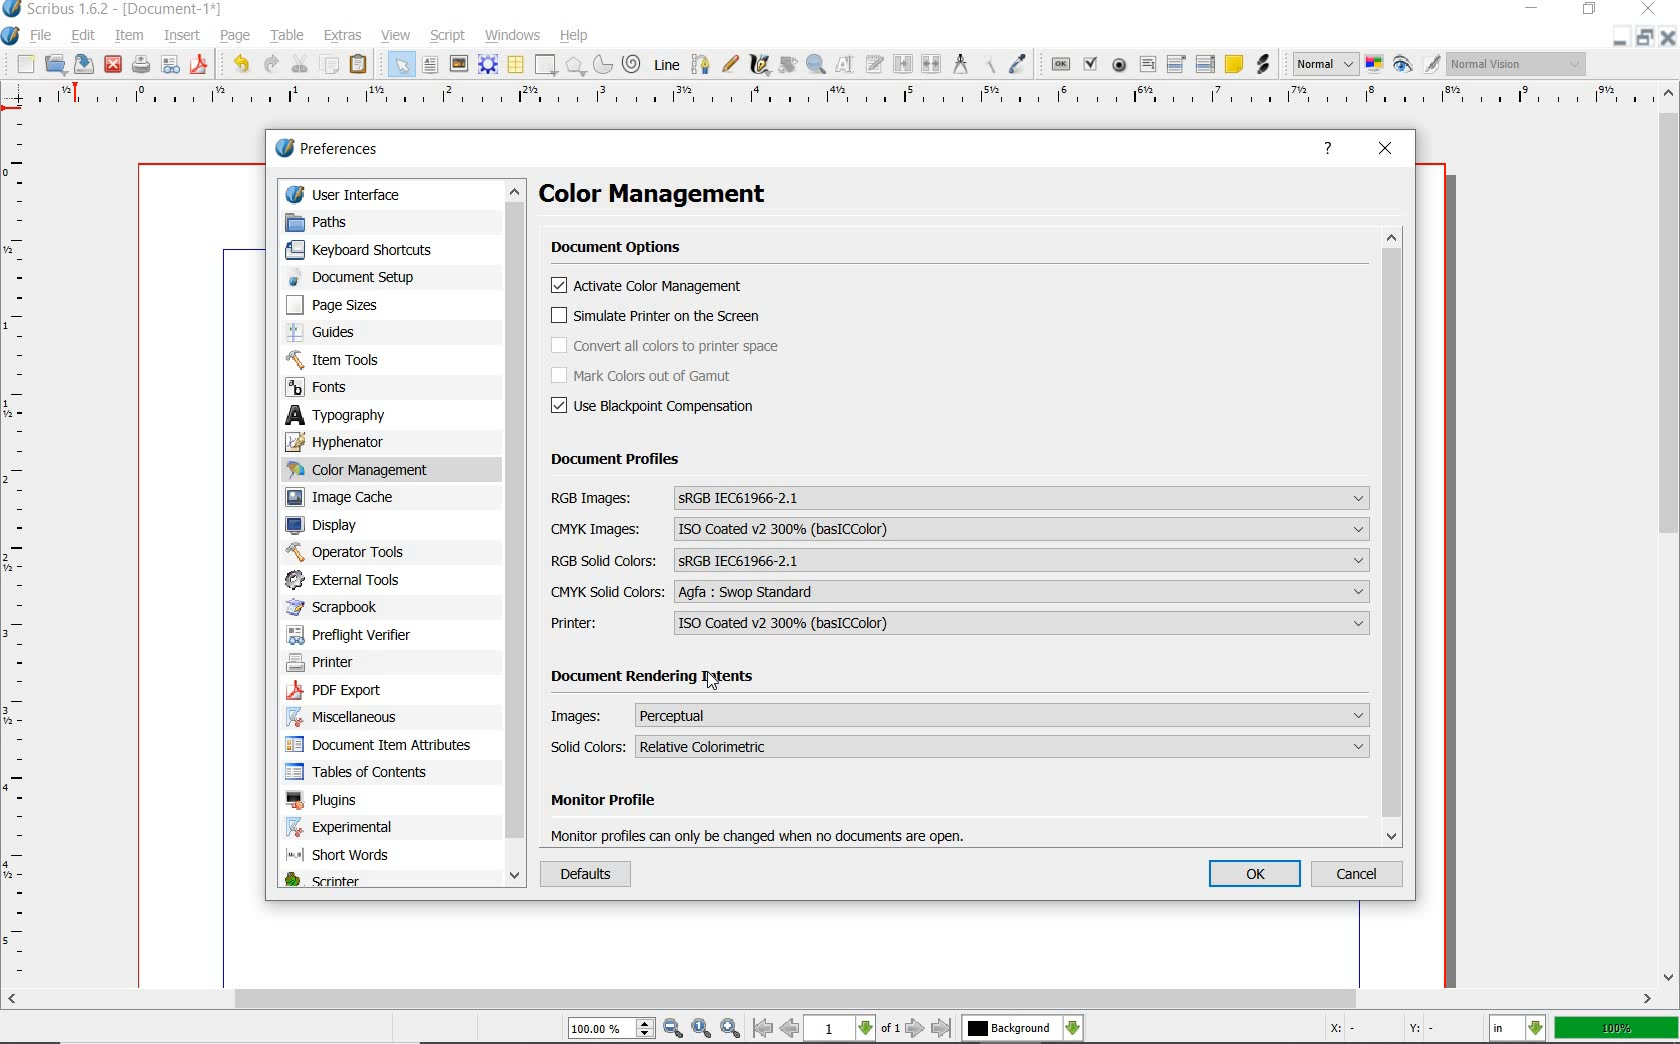 This screenshot has height=1044, width=1680. What do you see at coordinates (1361, 875) in the screenshot?
I see `CANCEL` at bounding box center [1361, 875].